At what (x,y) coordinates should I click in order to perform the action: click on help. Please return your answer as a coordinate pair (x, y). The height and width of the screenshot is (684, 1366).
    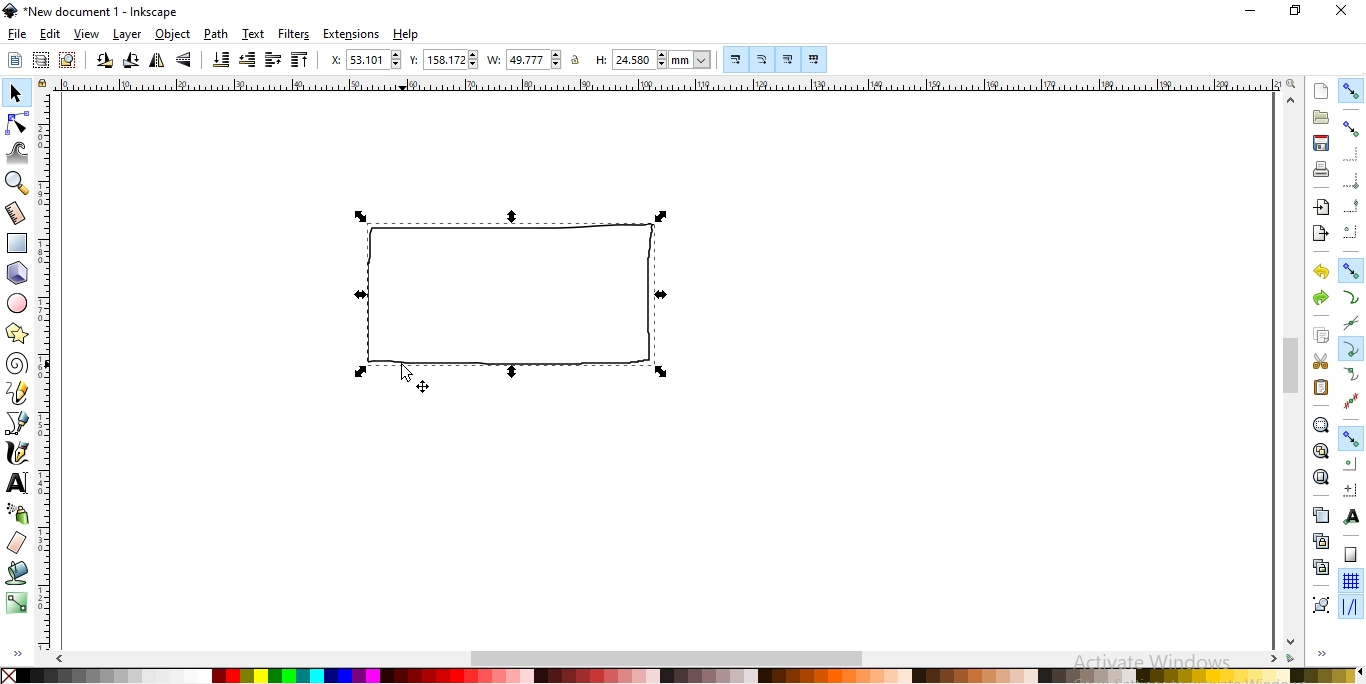
    Looking at the image, I should click on (406, 35).